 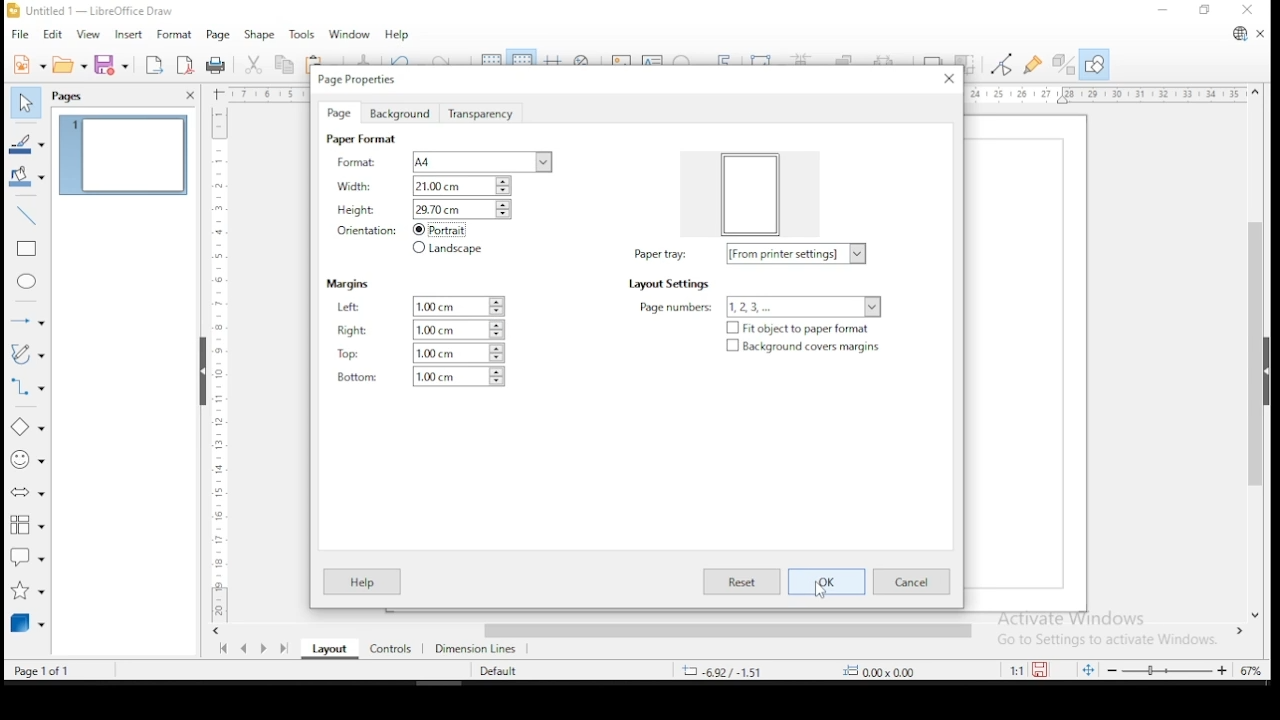 I want to click on view, so click(x=89, y=36).